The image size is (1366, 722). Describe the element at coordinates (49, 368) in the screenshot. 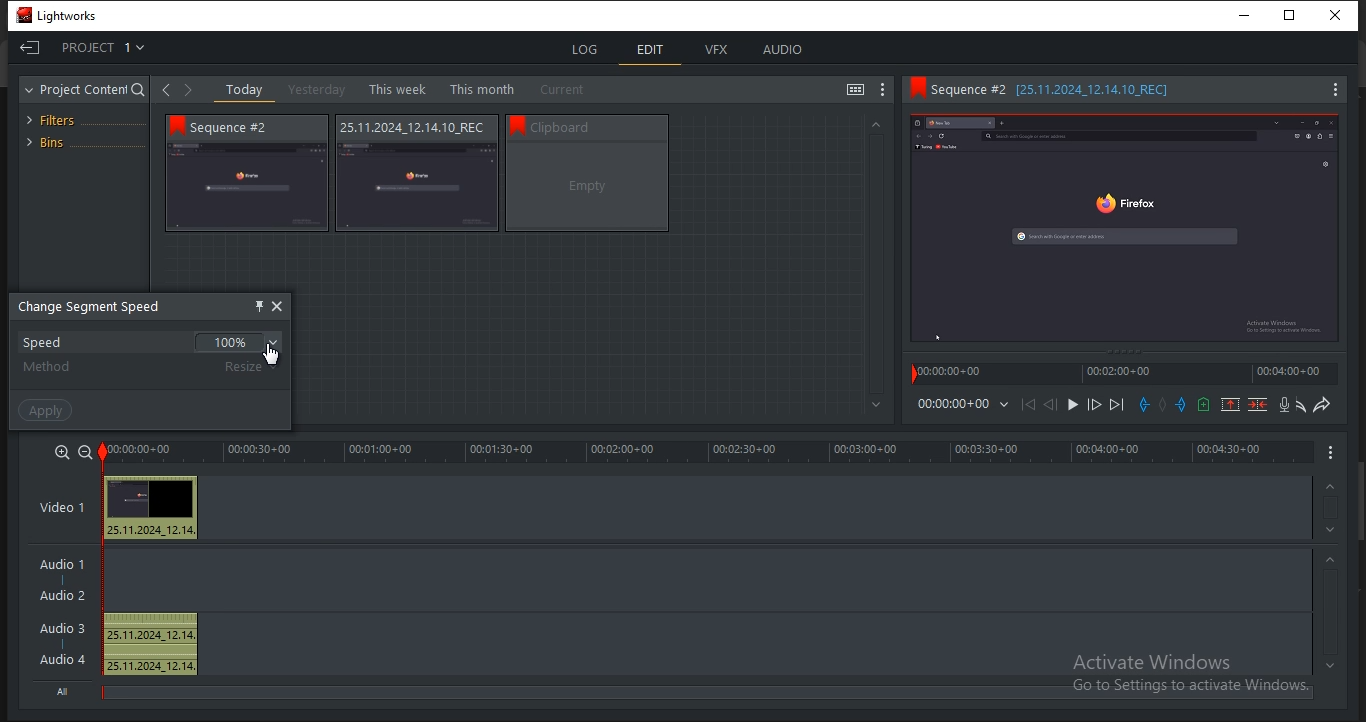

I see `method` at that location.